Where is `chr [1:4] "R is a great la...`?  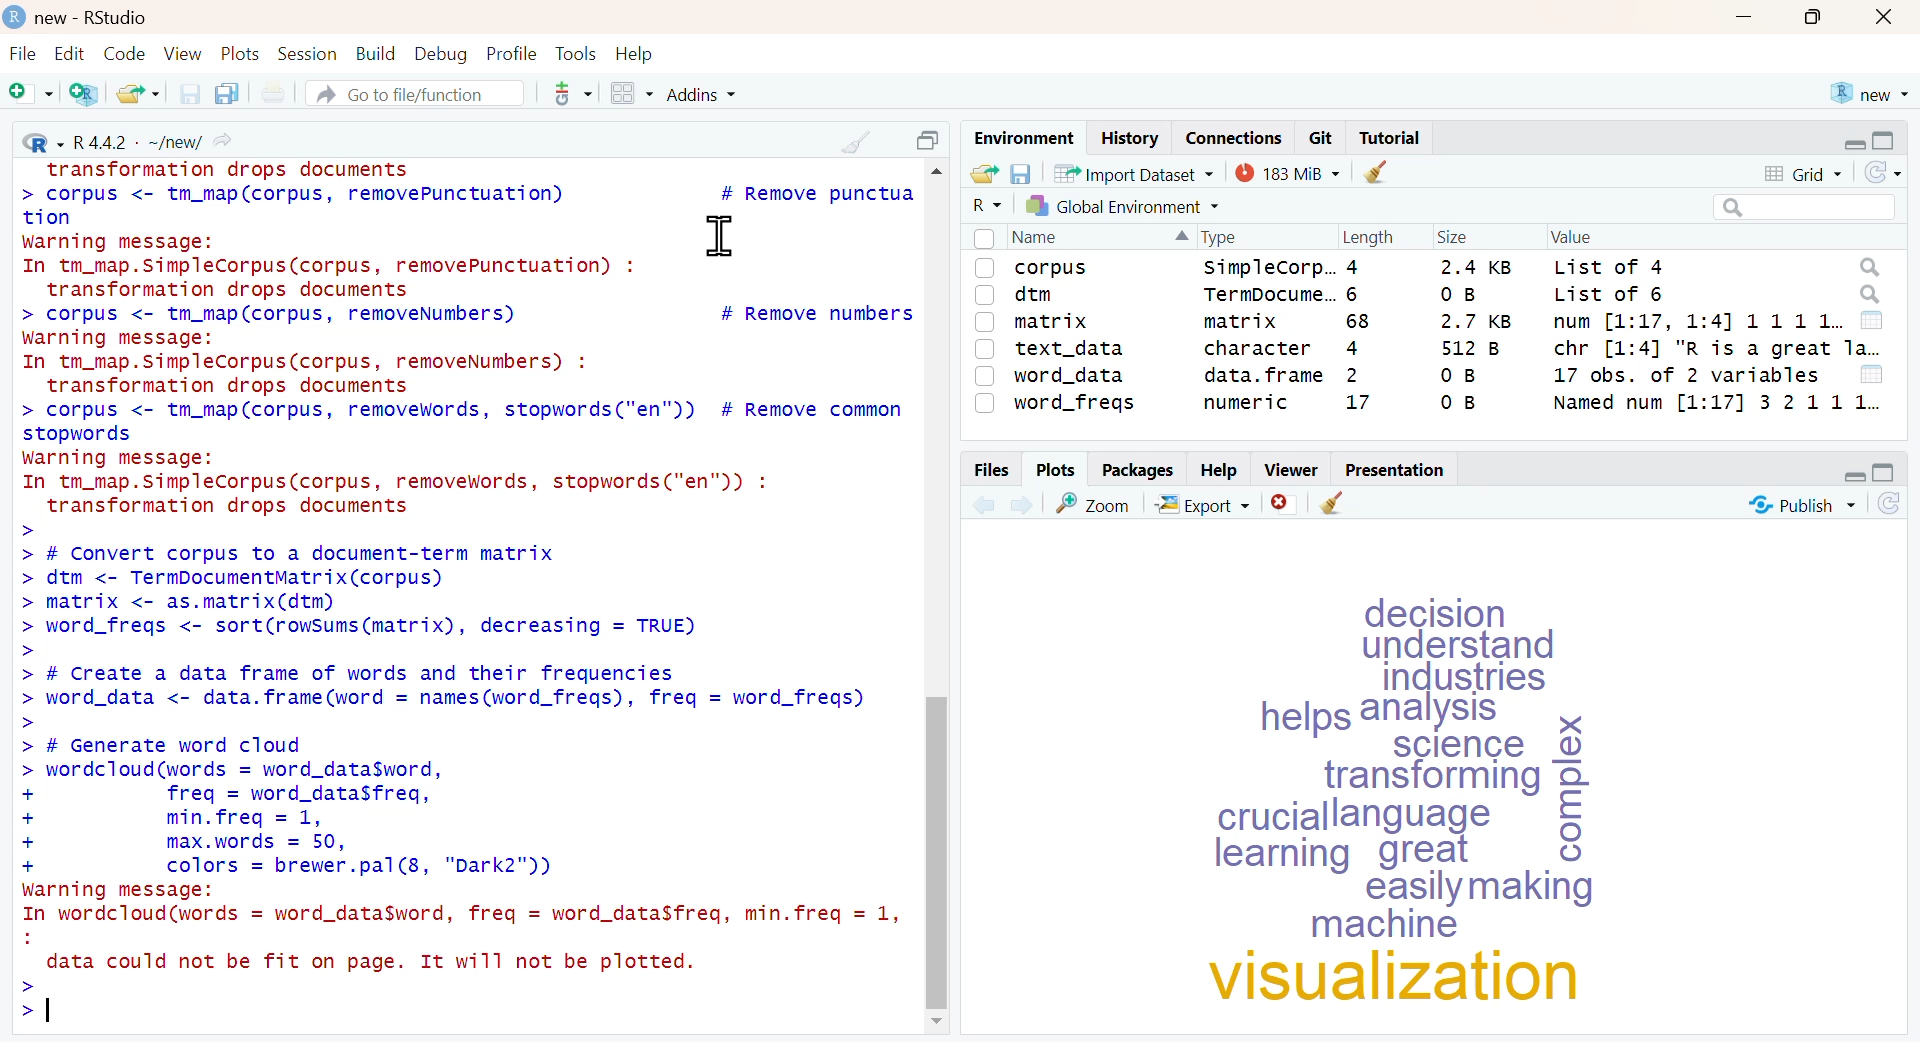
chr [1:4] "R is a great la... is located at coordinates (1716, 349).